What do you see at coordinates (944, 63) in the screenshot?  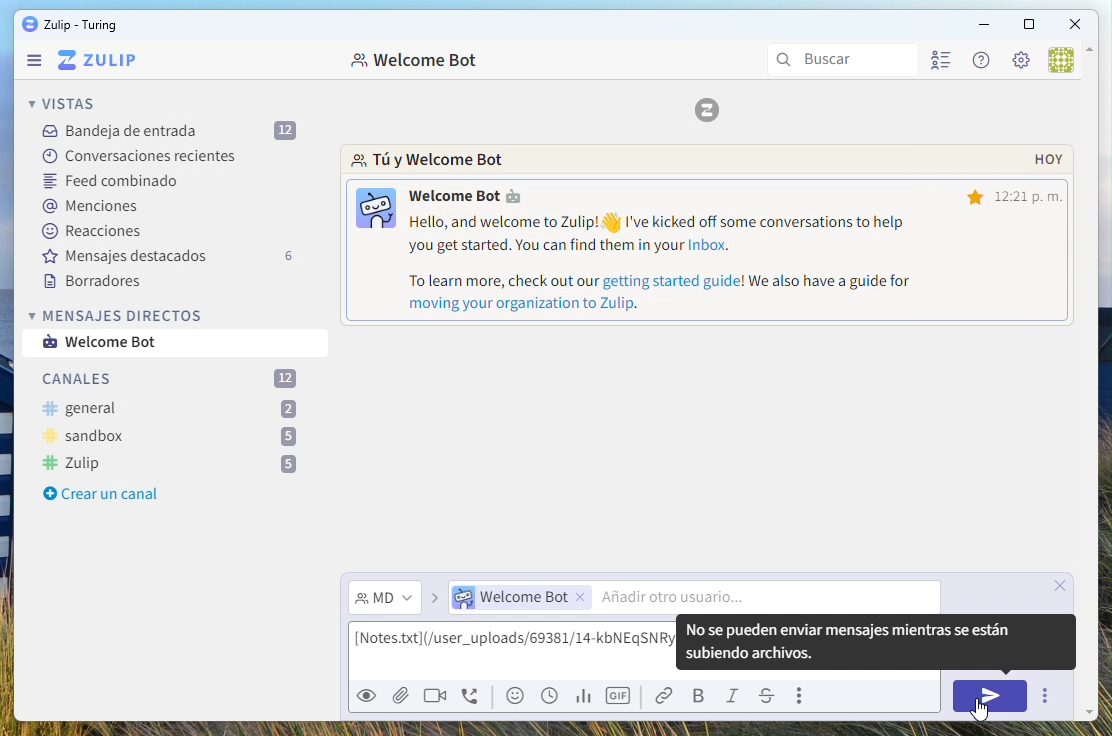 I see `Users List` at bounding box center [944, 63].